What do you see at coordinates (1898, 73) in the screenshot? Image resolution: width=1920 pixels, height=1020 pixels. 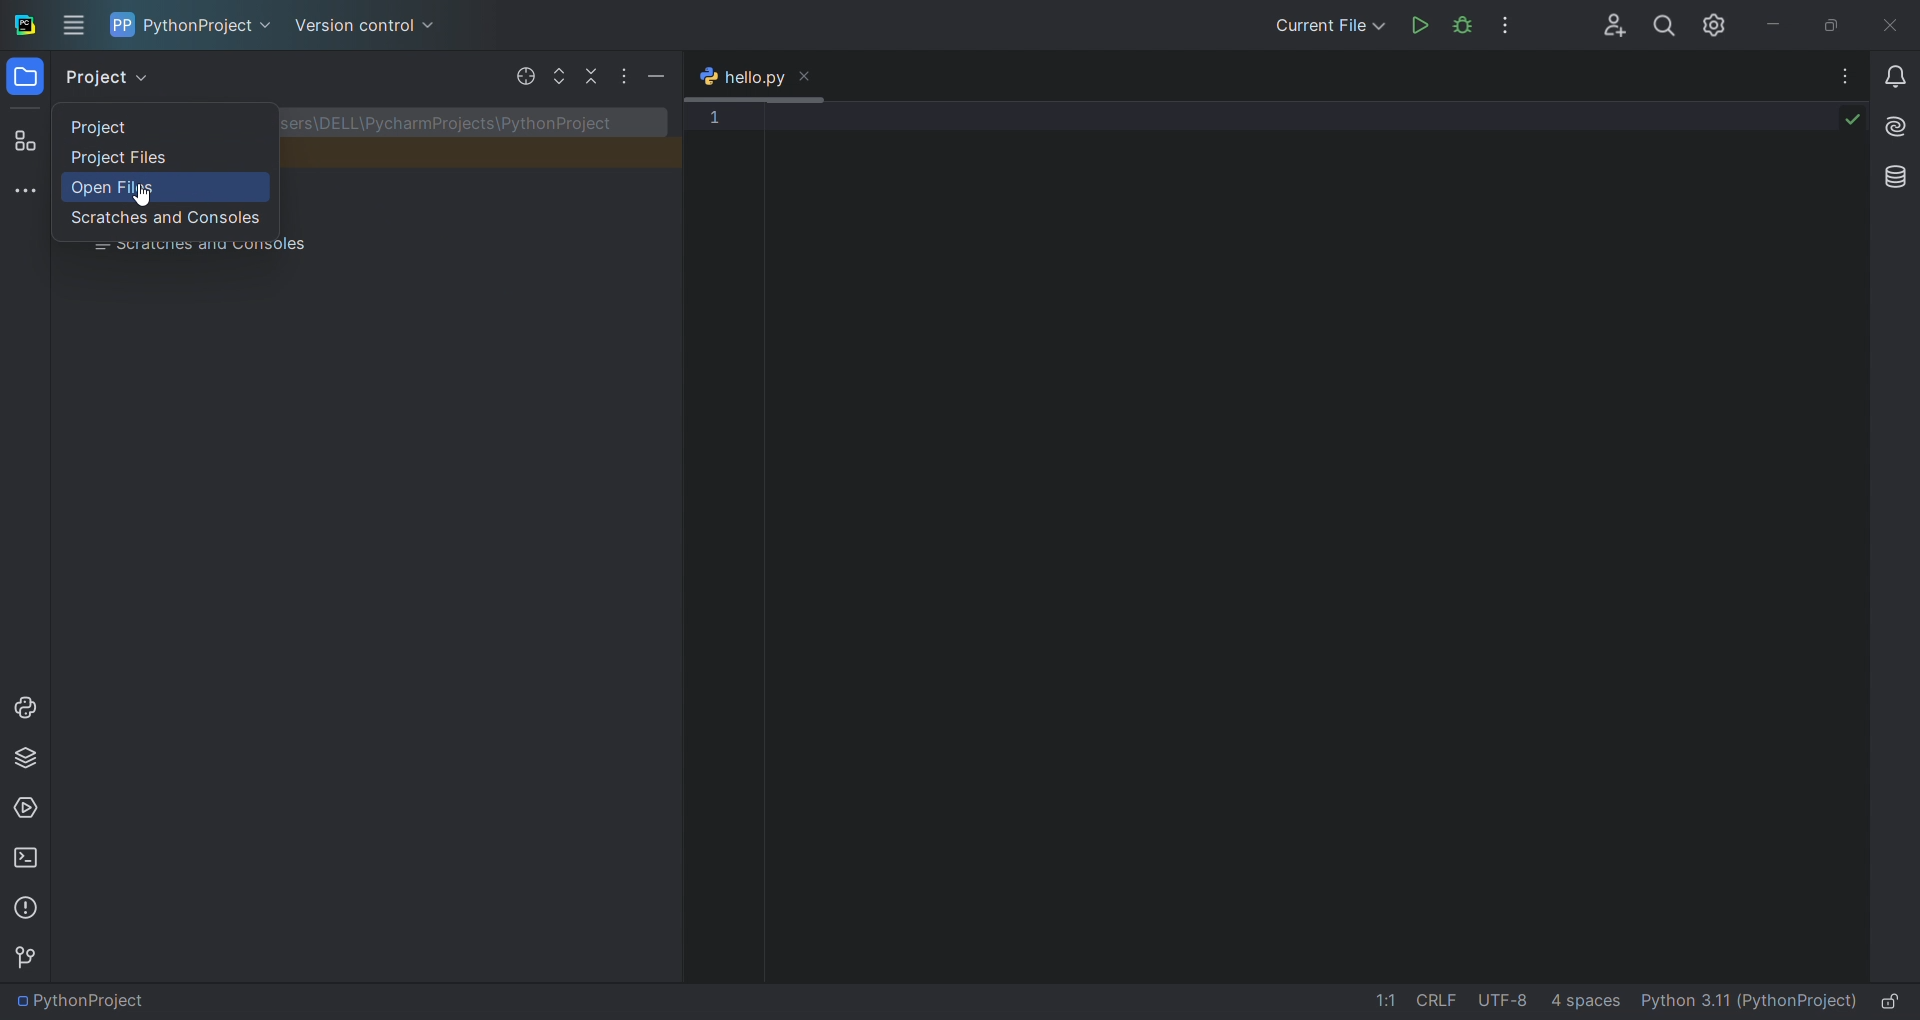 I see `notifications` at bounding box center [1898, 73].